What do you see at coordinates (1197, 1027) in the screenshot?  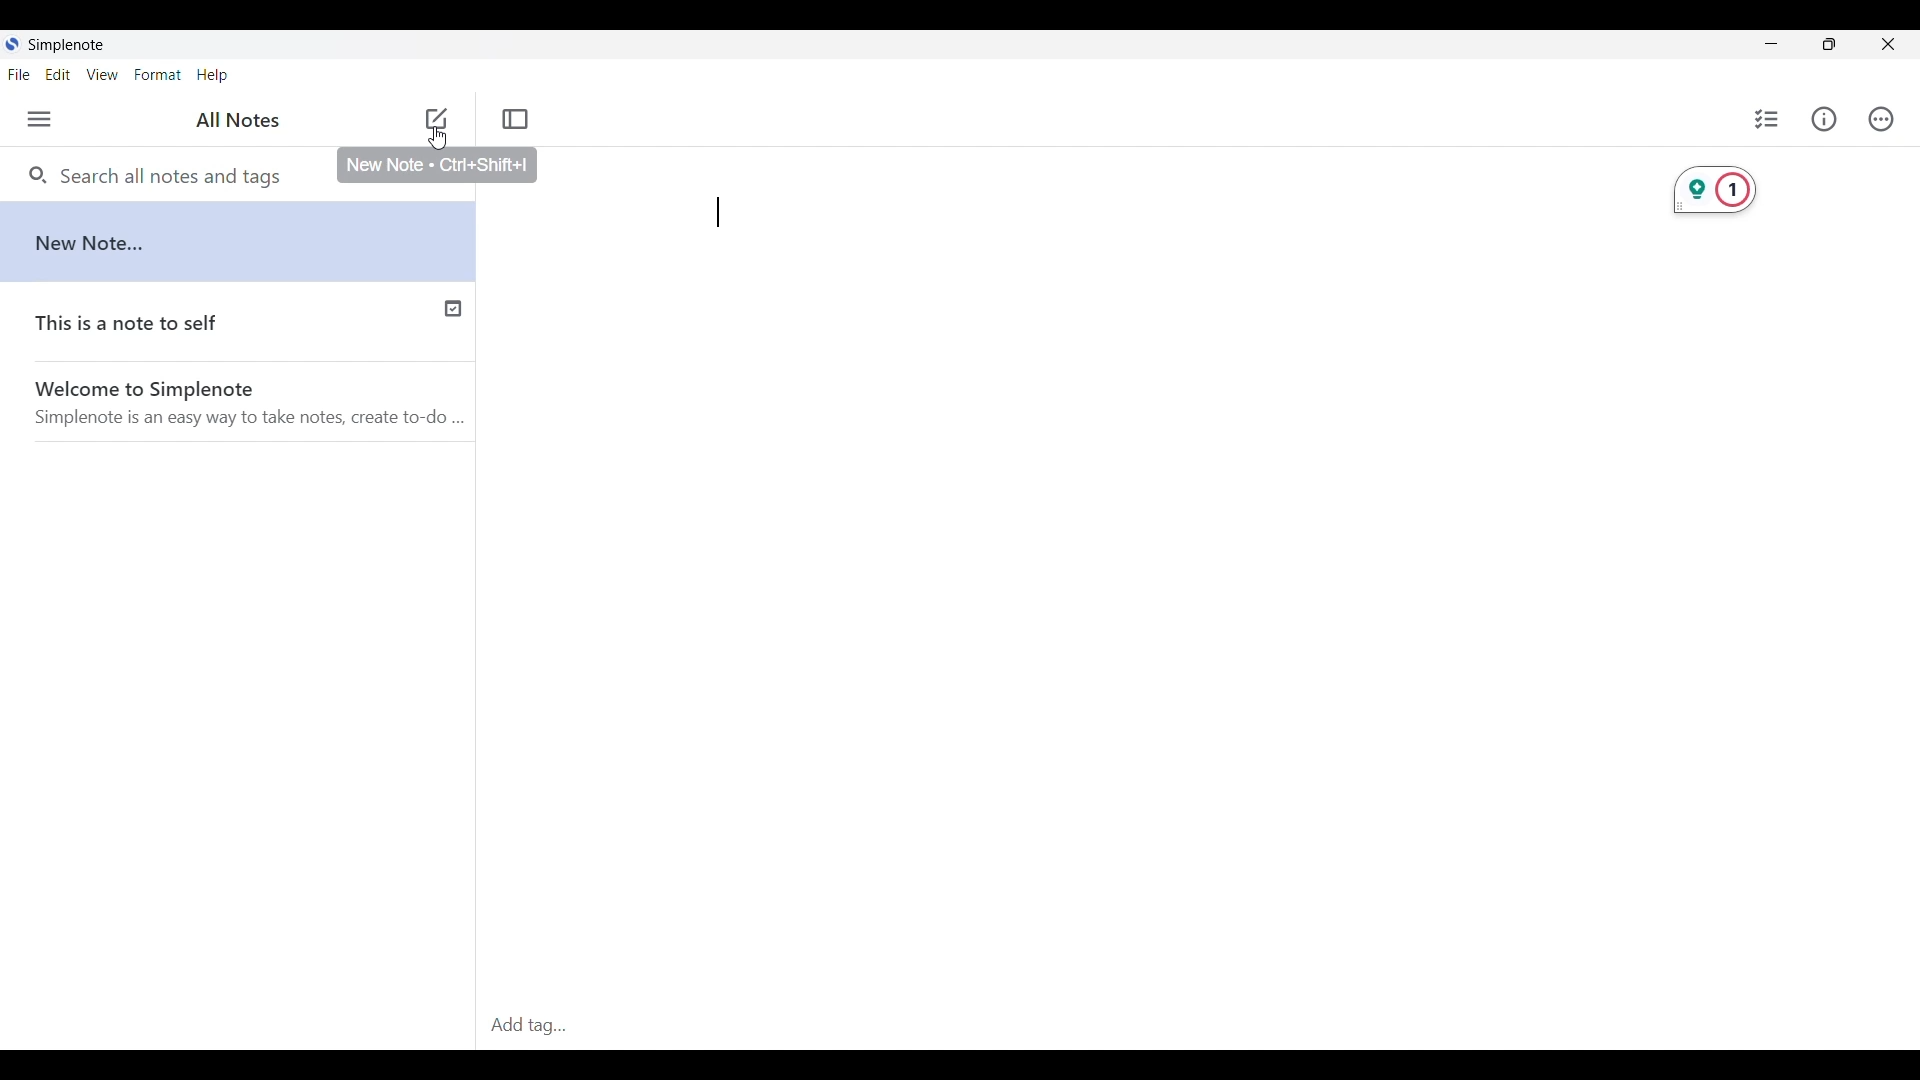 I see `Add tag(Click to type in tag)` at bounding box center [1197, 1027].